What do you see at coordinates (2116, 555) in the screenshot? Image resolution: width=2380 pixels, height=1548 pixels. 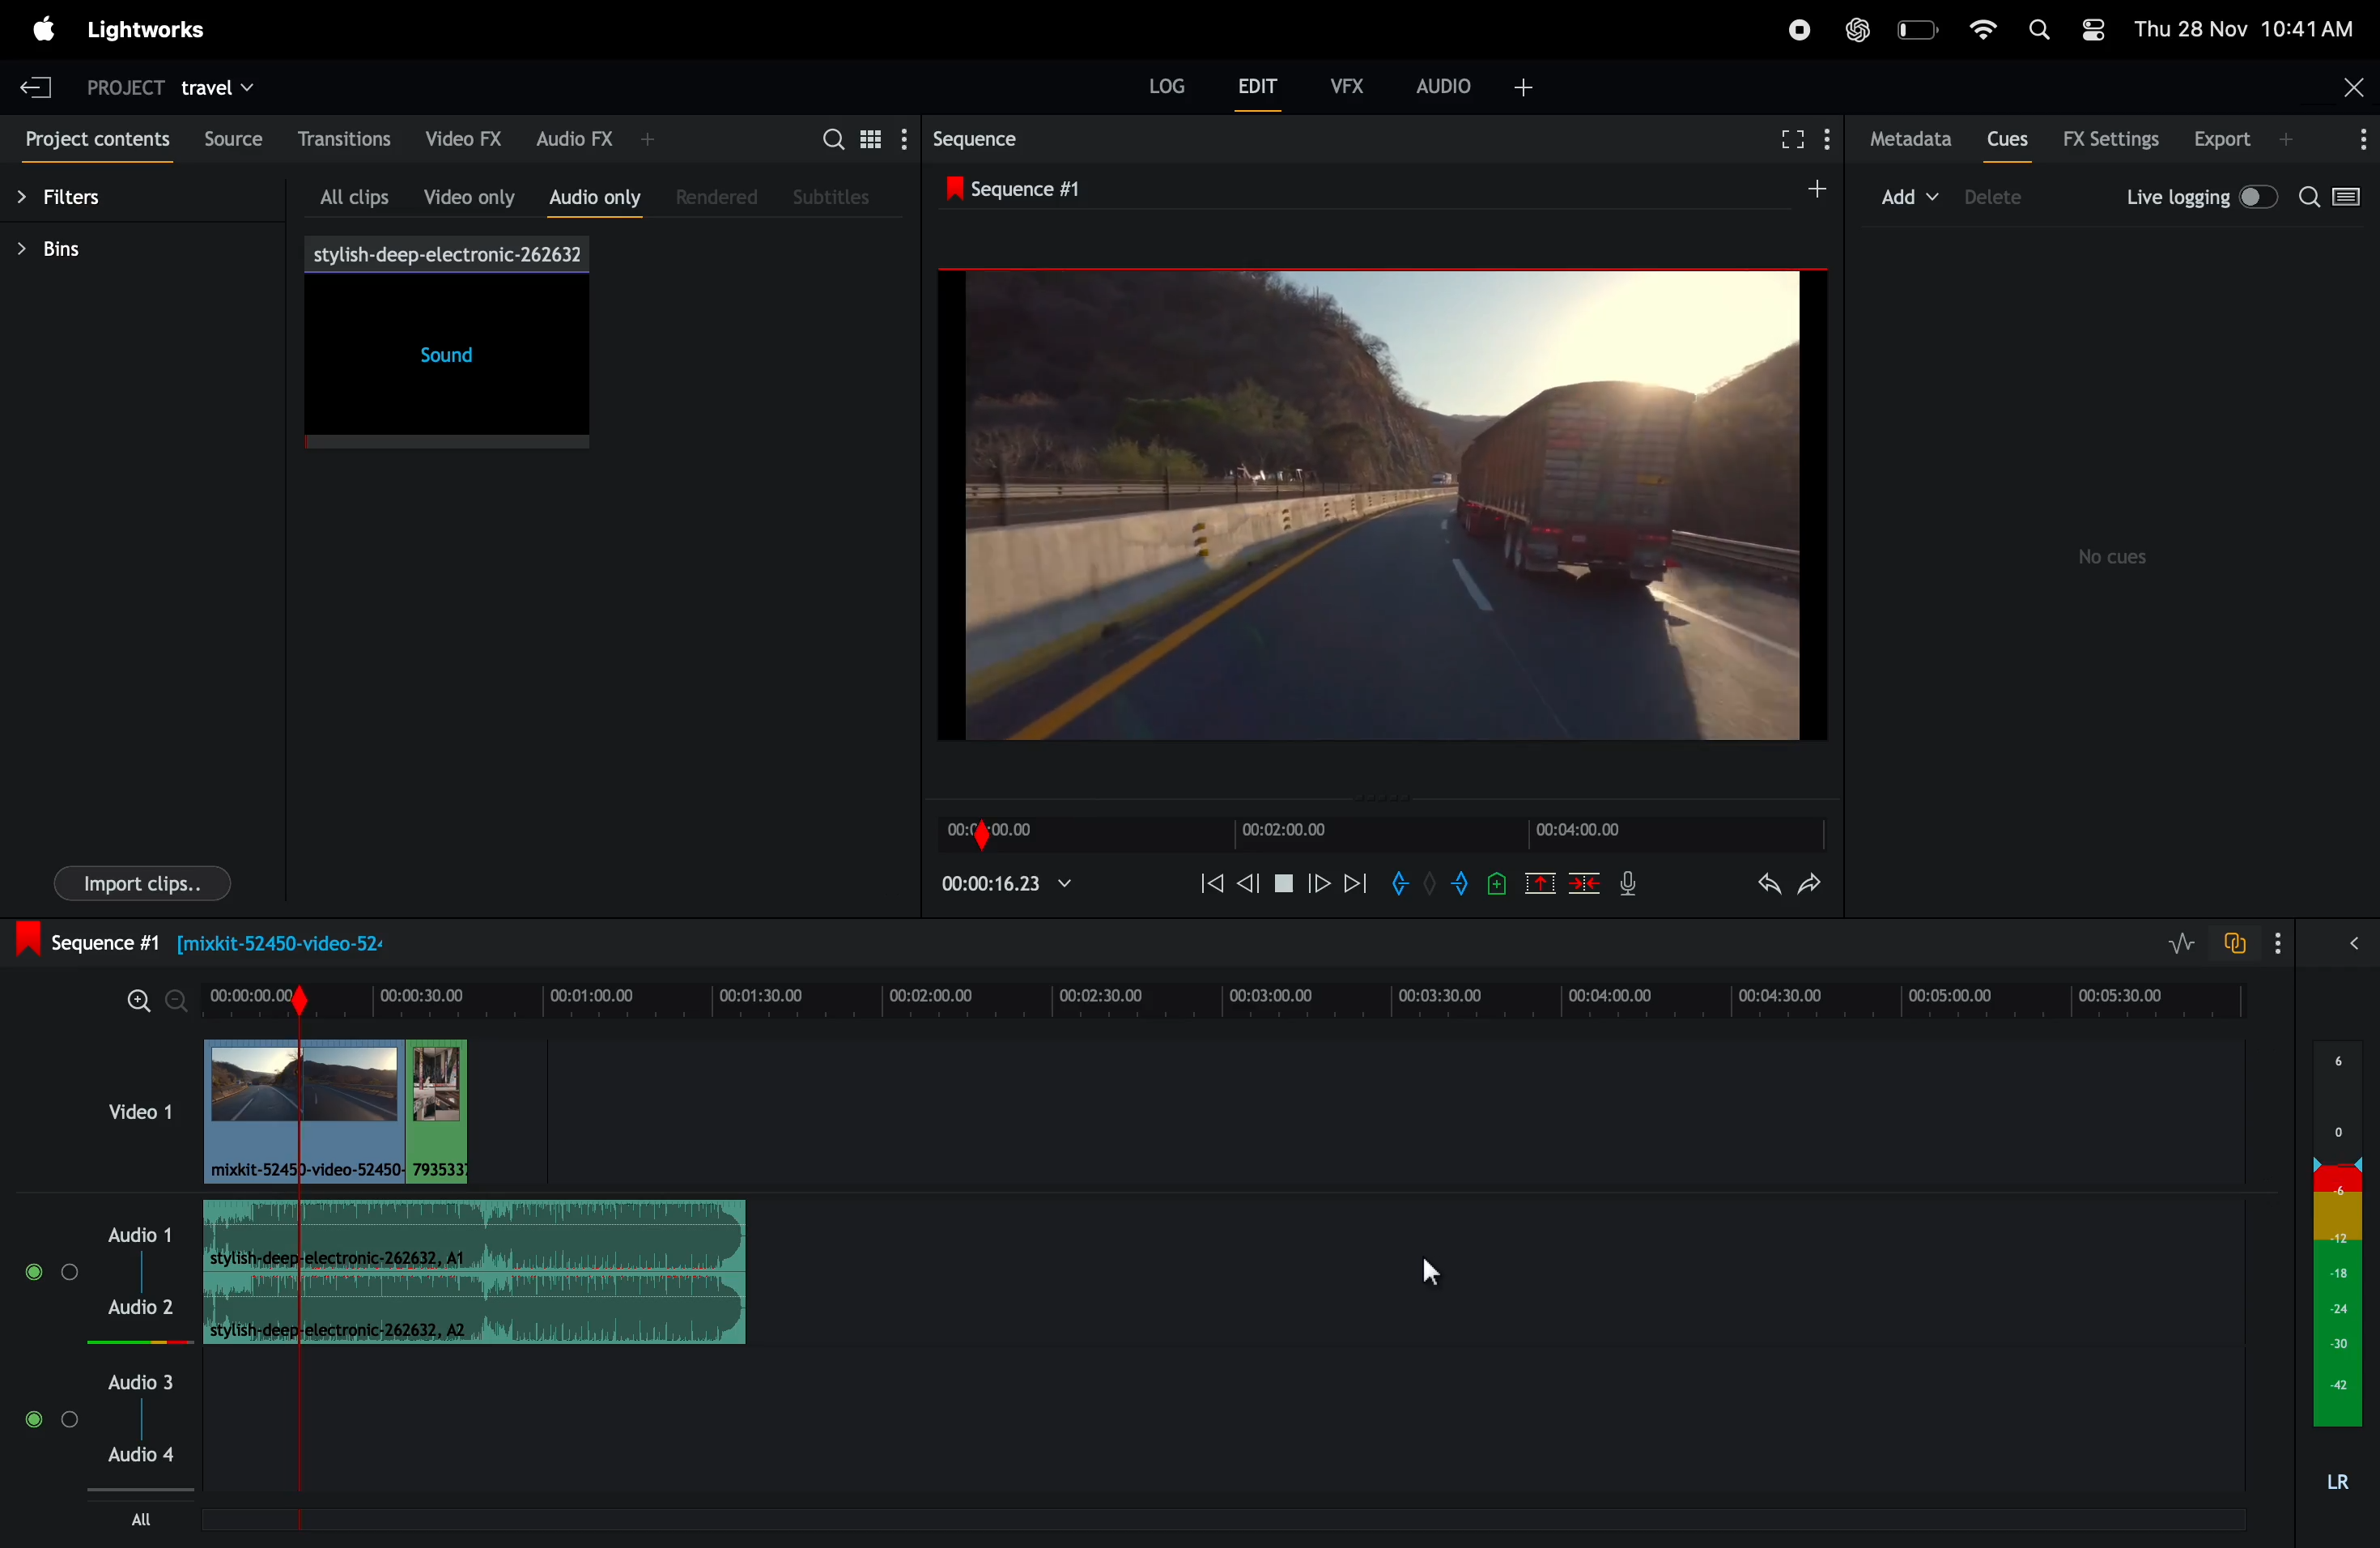 I see `no cues` at bounding box center [2116, 555].